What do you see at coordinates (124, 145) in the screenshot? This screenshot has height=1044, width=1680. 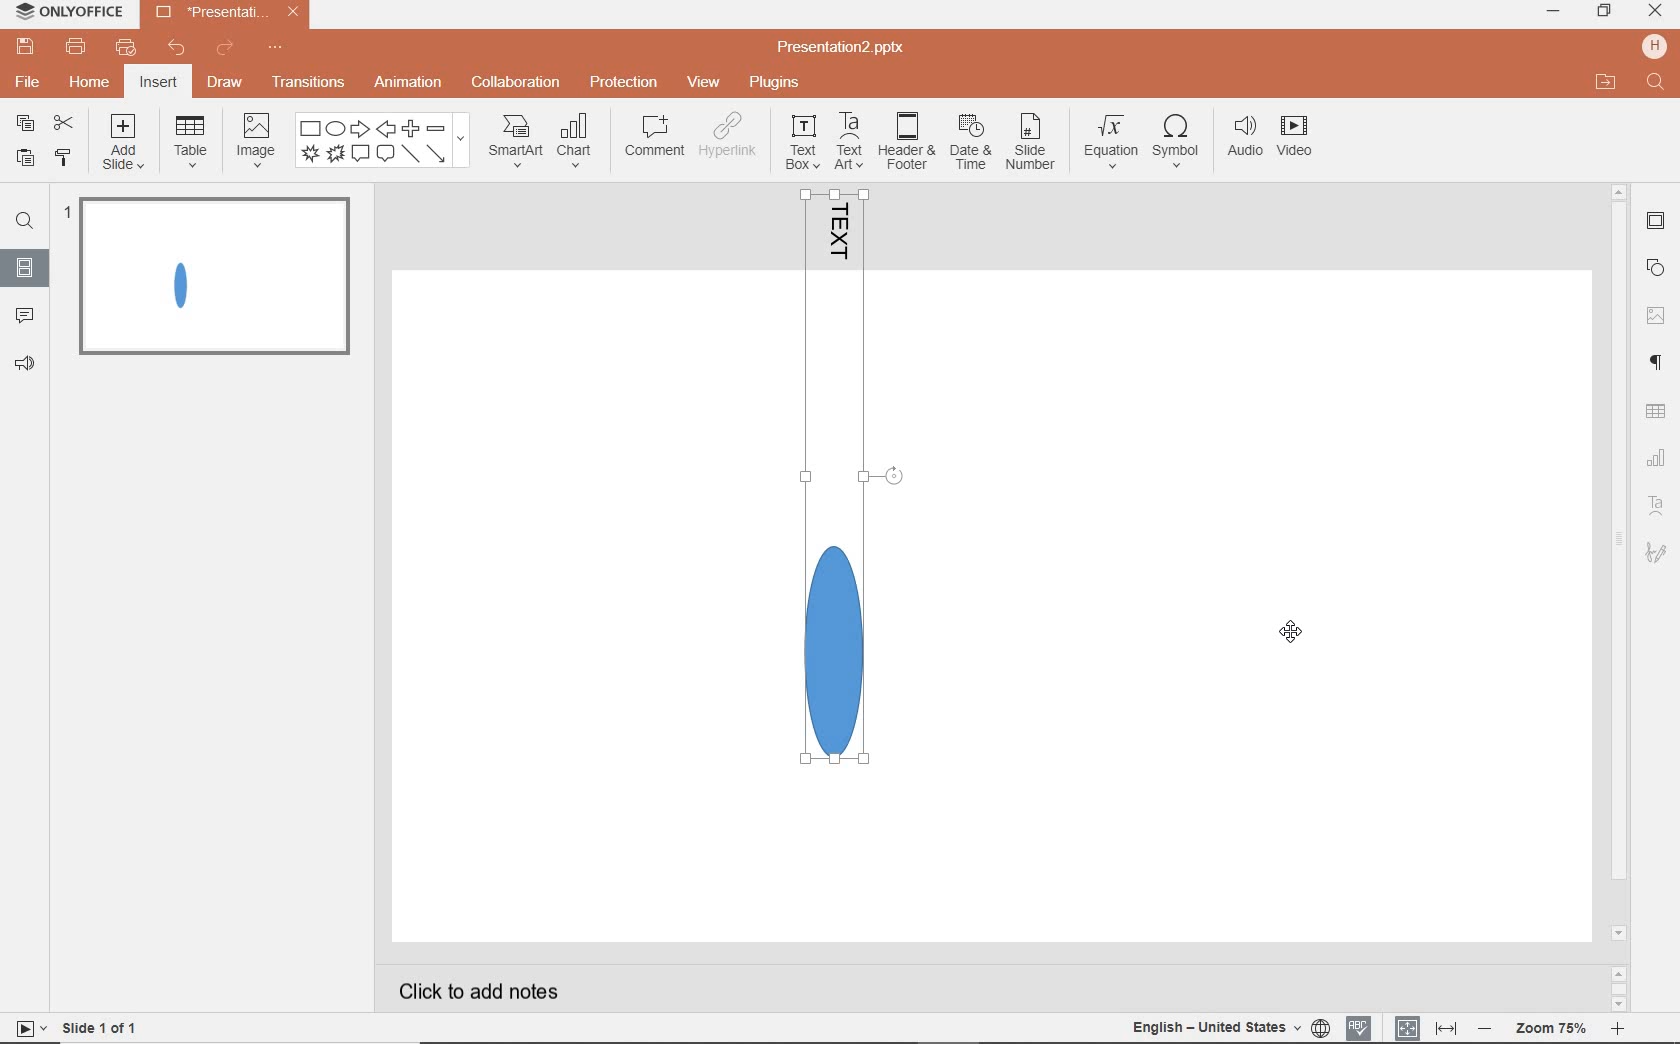 I see `add slide` at bounding box center [124, 145].